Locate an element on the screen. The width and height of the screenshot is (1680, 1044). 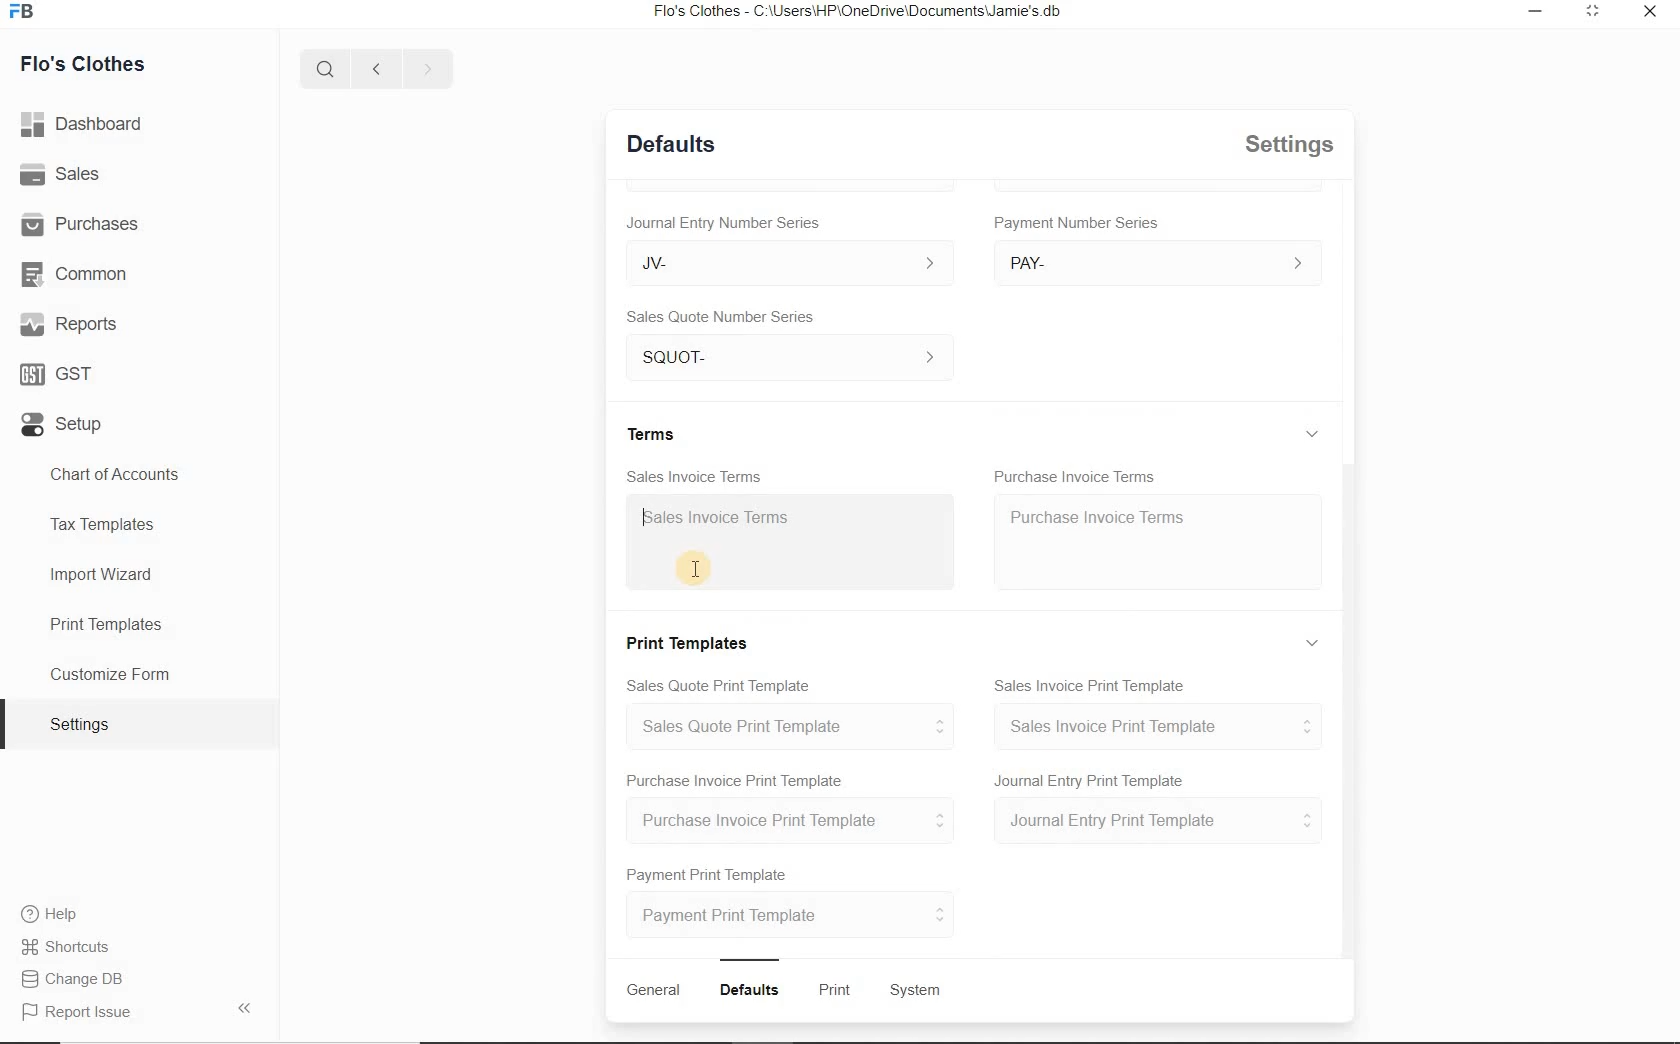
Maximize is located at coordinates (1596, 12).